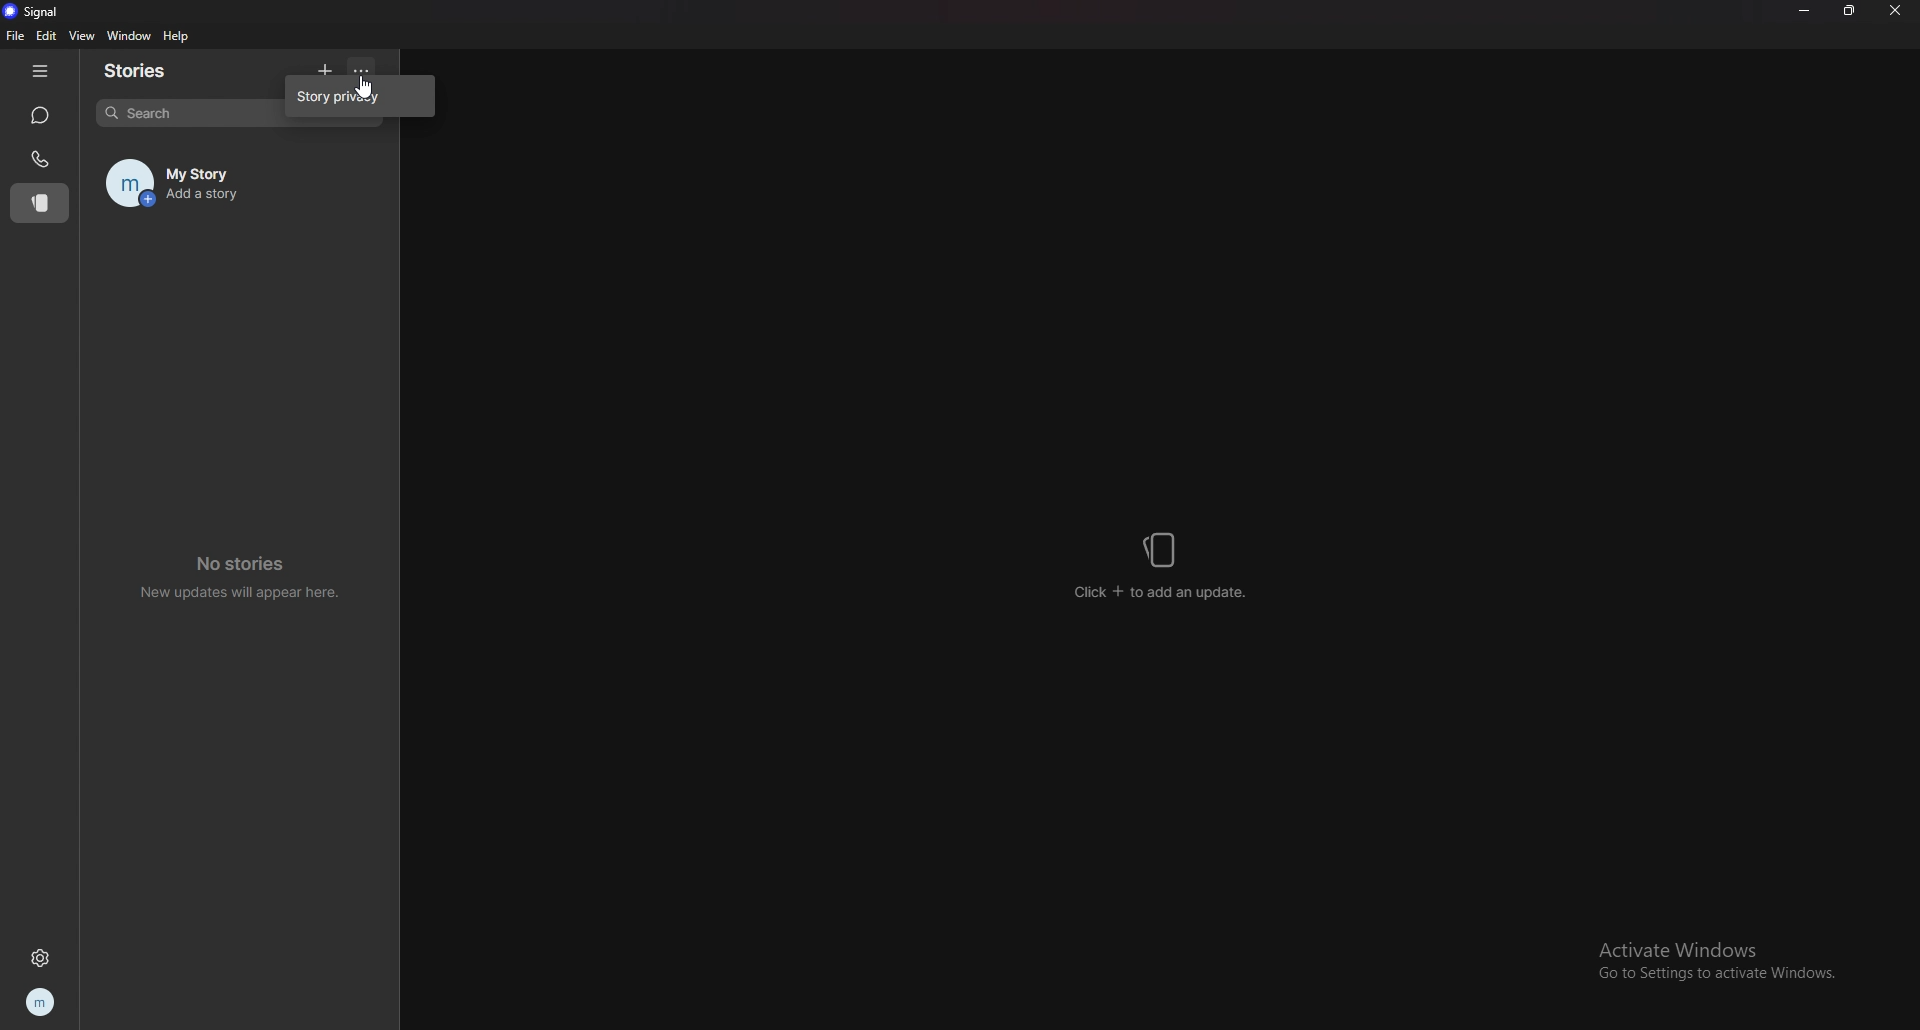  Describe the element at coordinates (152, 71) in the screenshot. I see `stories` at that location.